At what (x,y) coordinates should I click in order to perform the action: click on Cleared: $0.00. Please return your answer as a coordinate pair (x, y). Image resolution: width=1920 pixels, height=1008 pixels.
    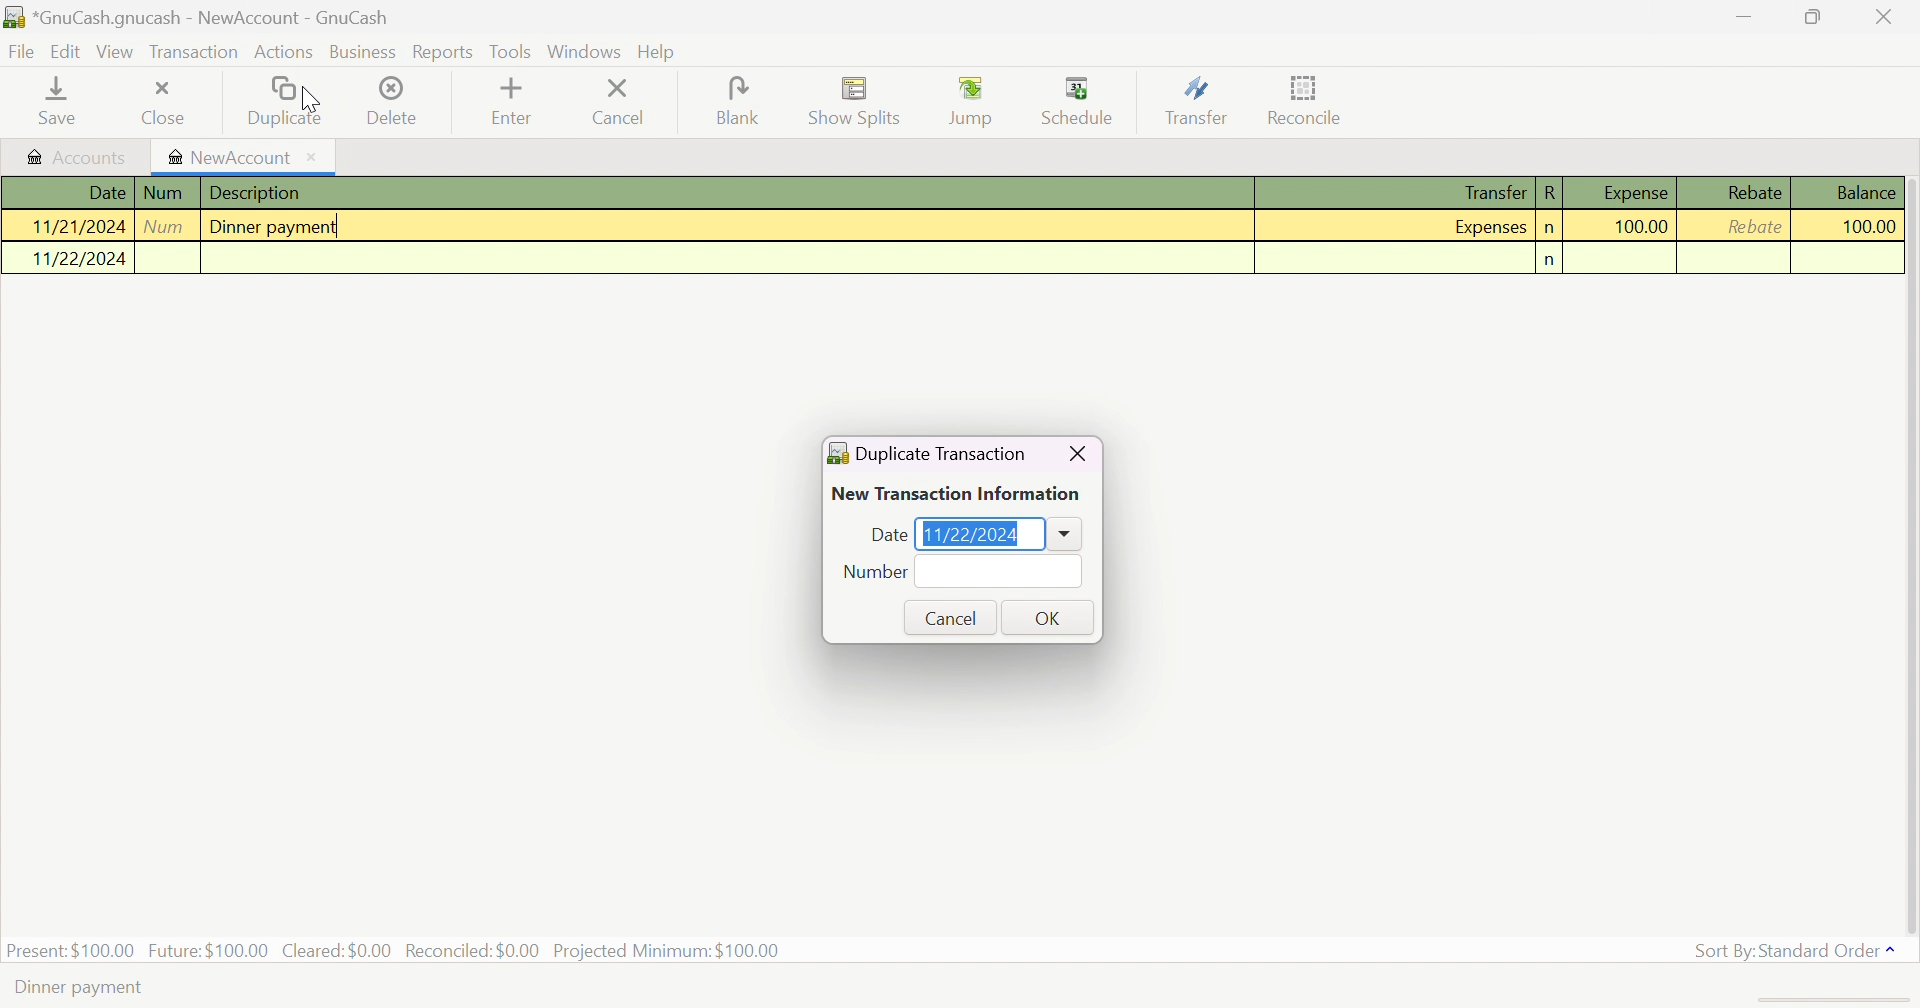
    Looking at the image, I should click on (339, 949).